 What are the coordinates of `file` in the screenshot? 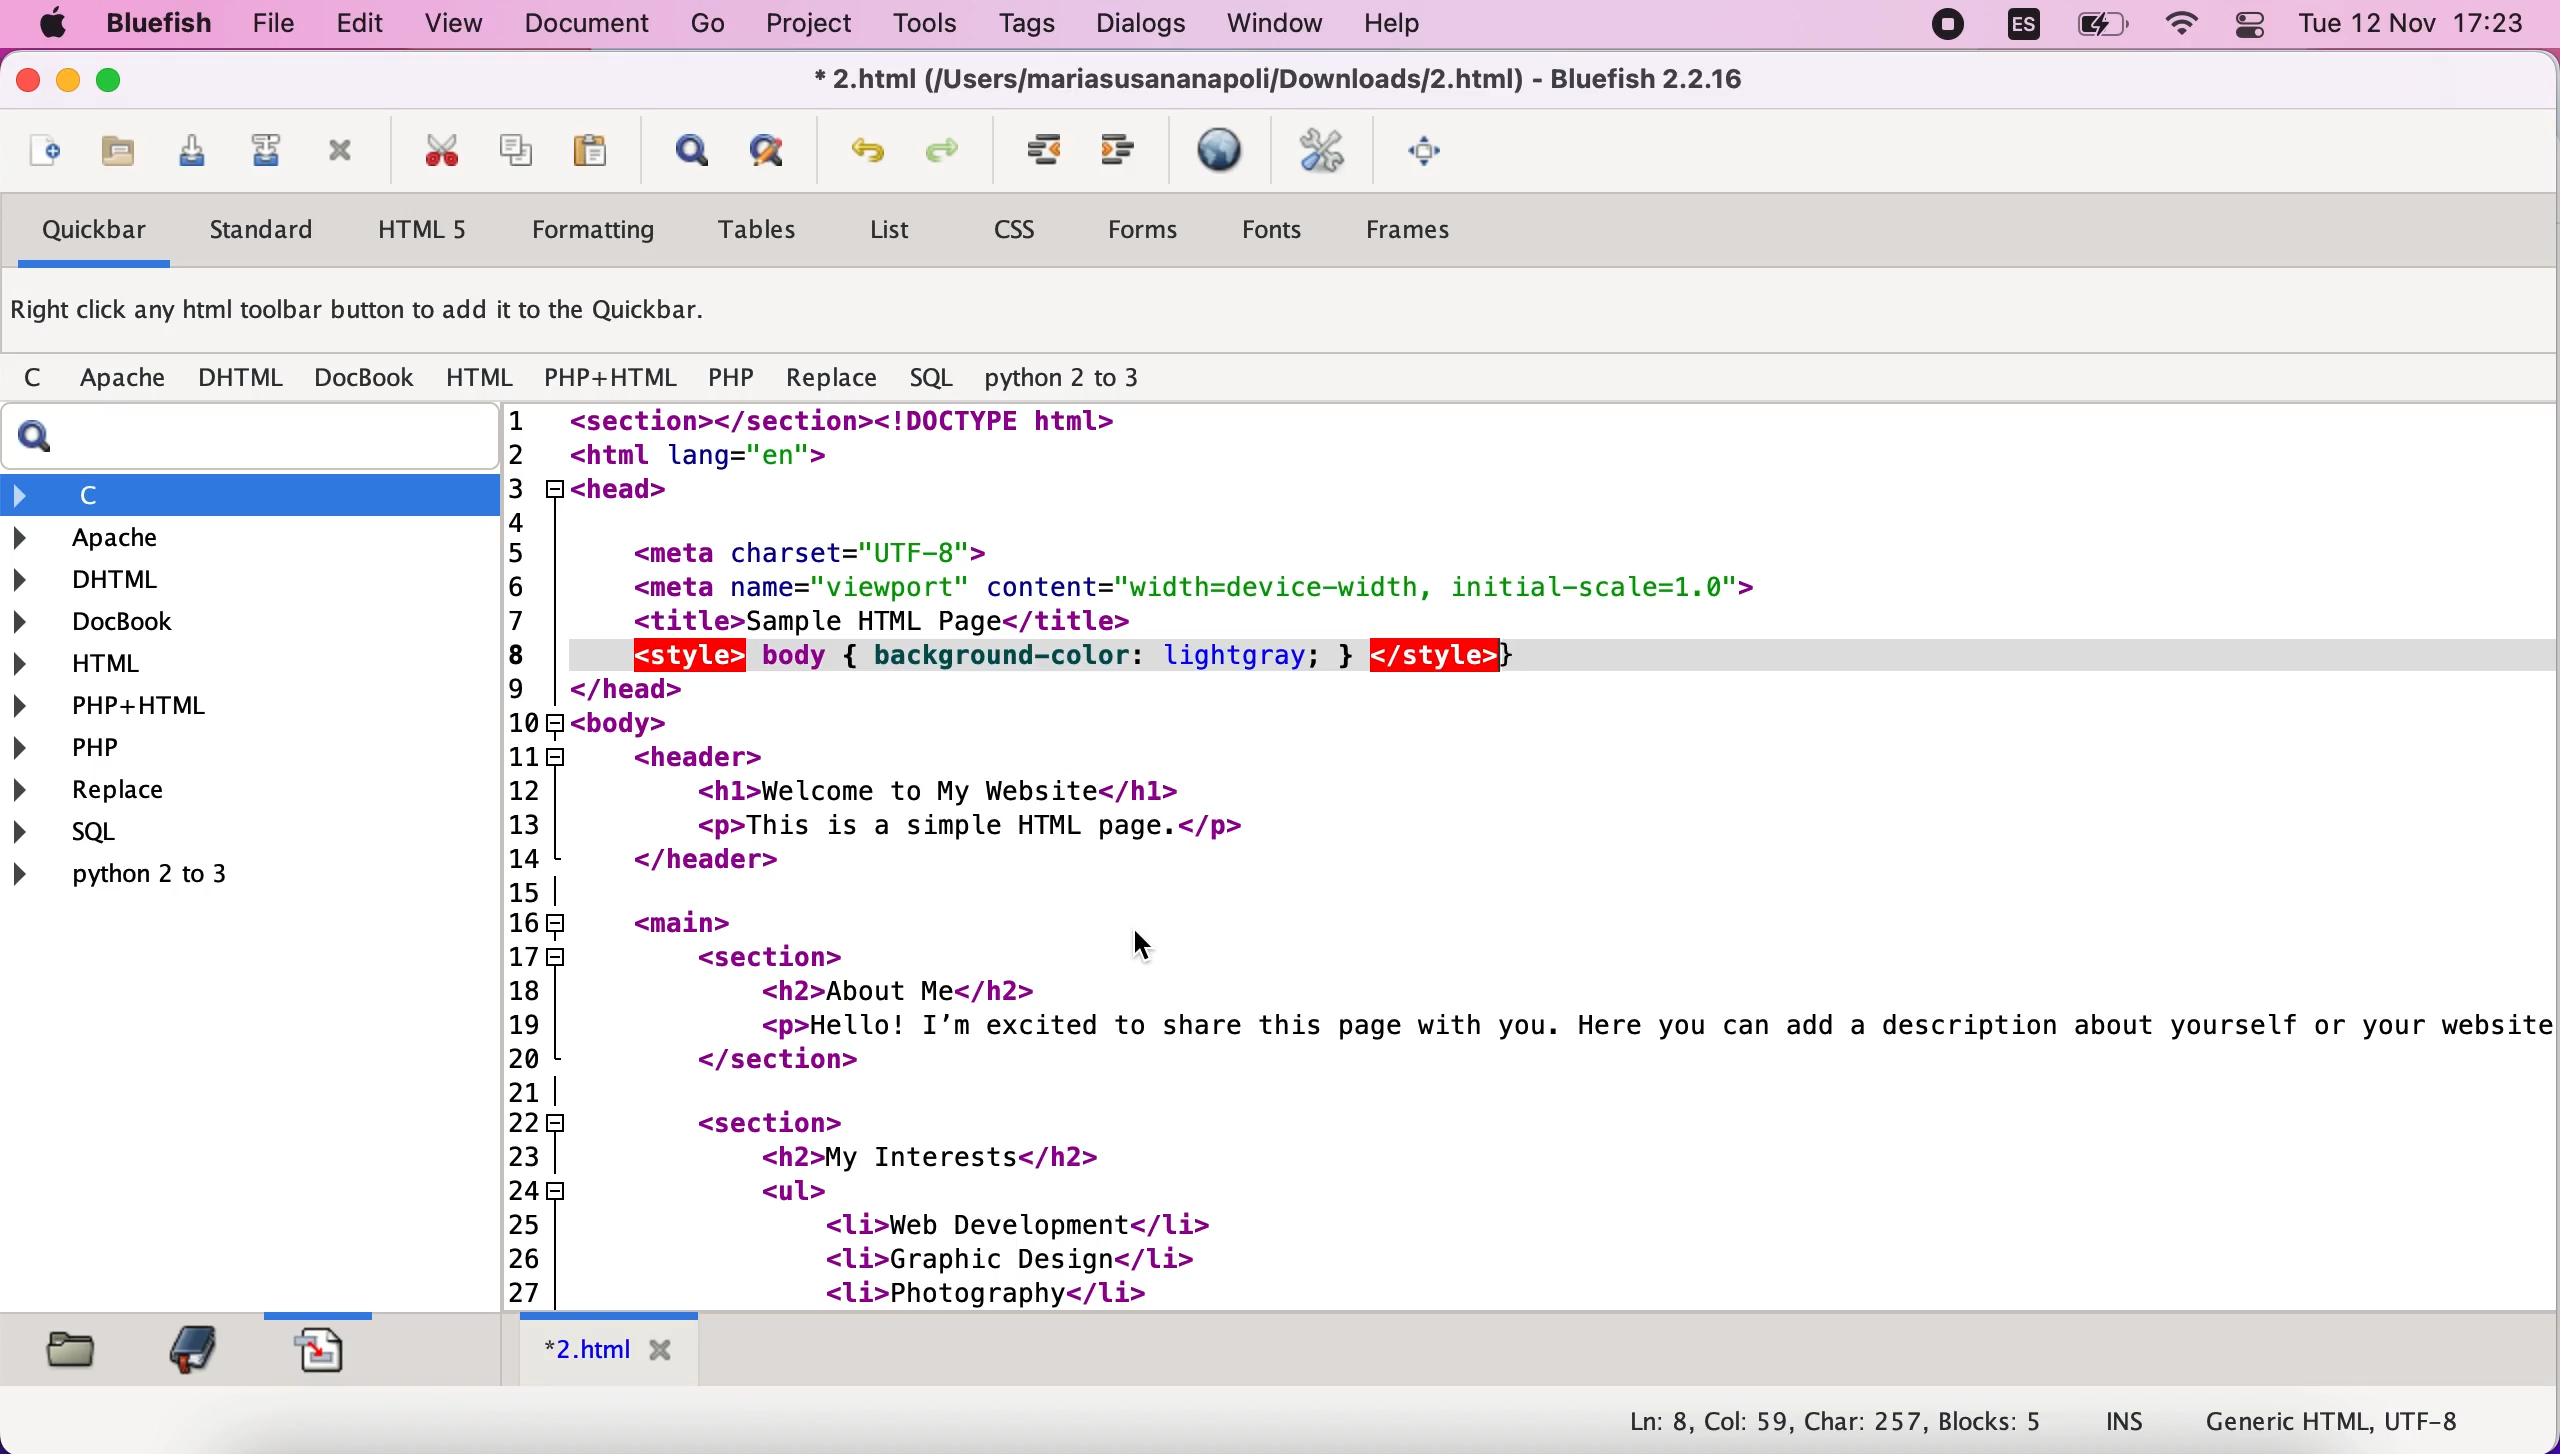 It's located at (277, 27).